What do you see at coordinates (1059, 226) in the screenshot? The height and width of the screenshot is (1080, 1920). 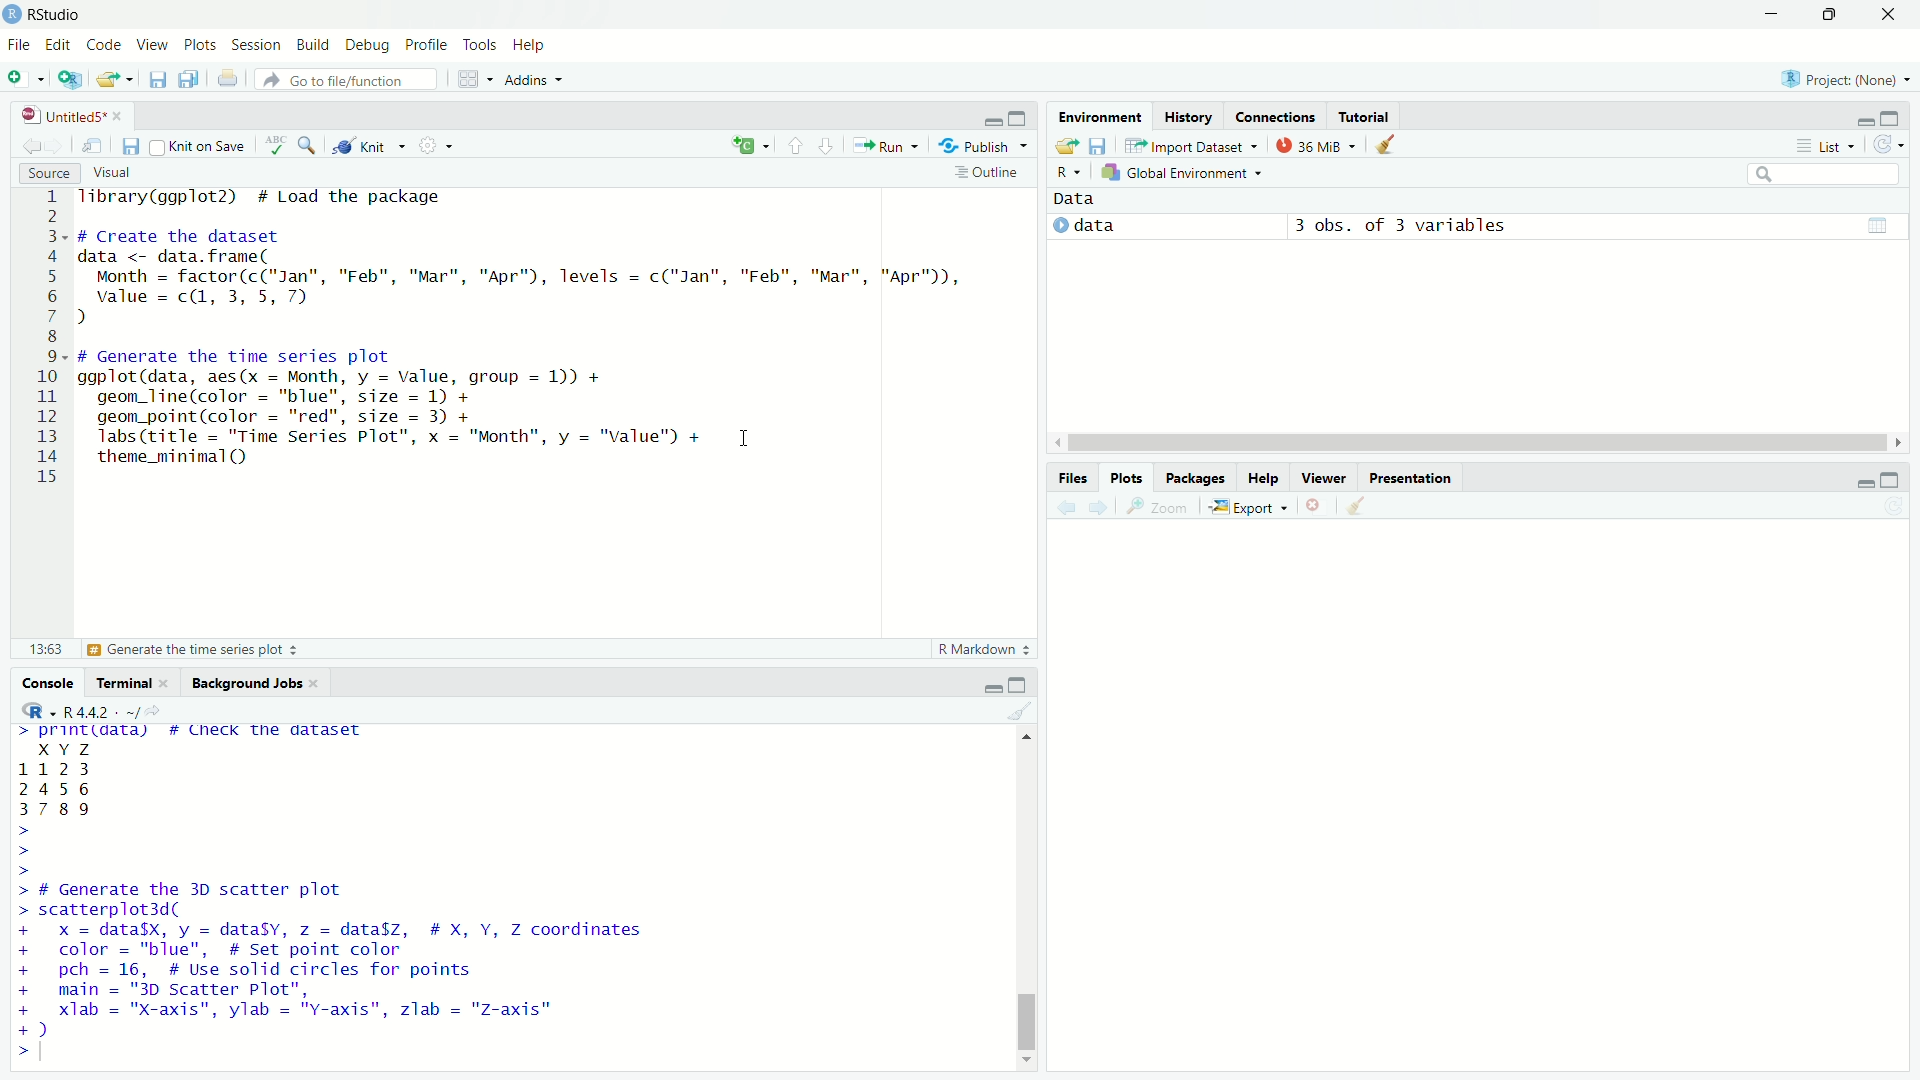 I see `play` at bounding box center [1059, 226].